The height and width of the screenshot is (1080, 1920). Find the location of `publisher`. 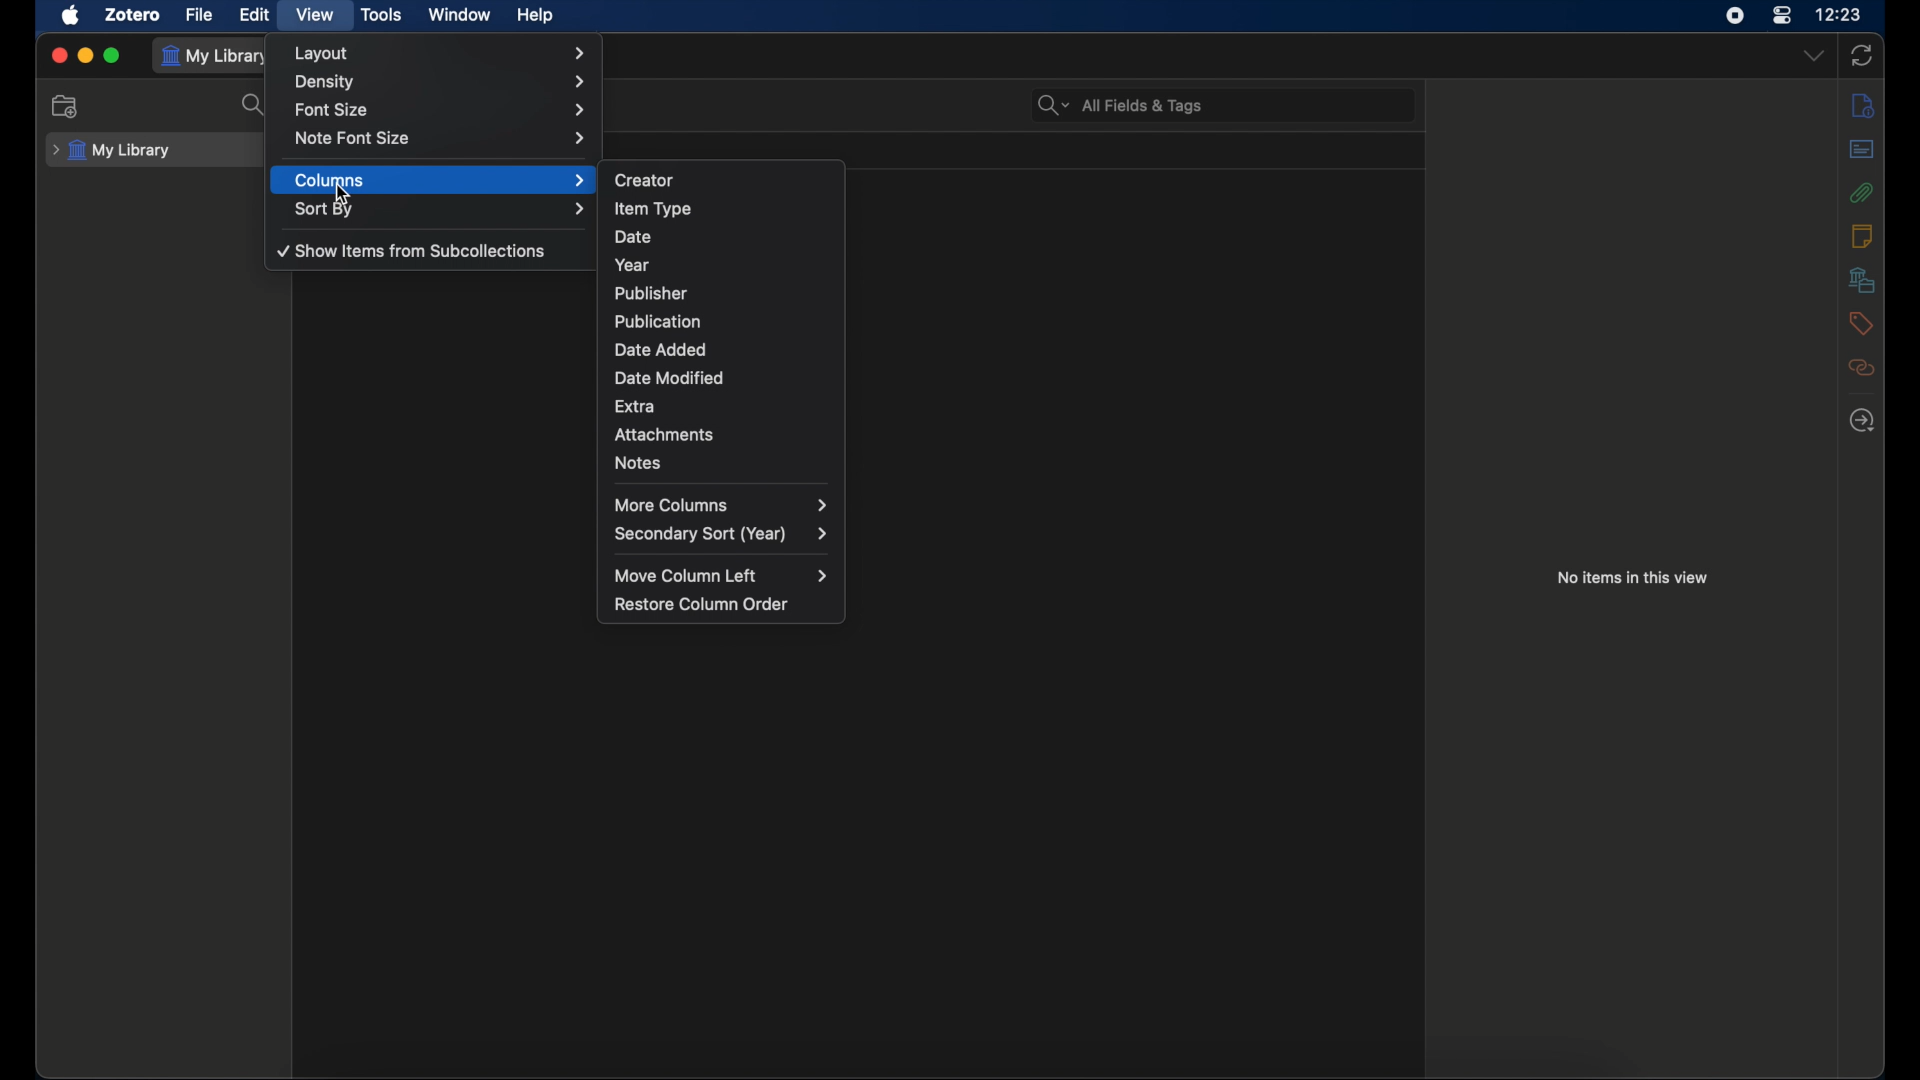

publisher is located at coordinates (650, 293).